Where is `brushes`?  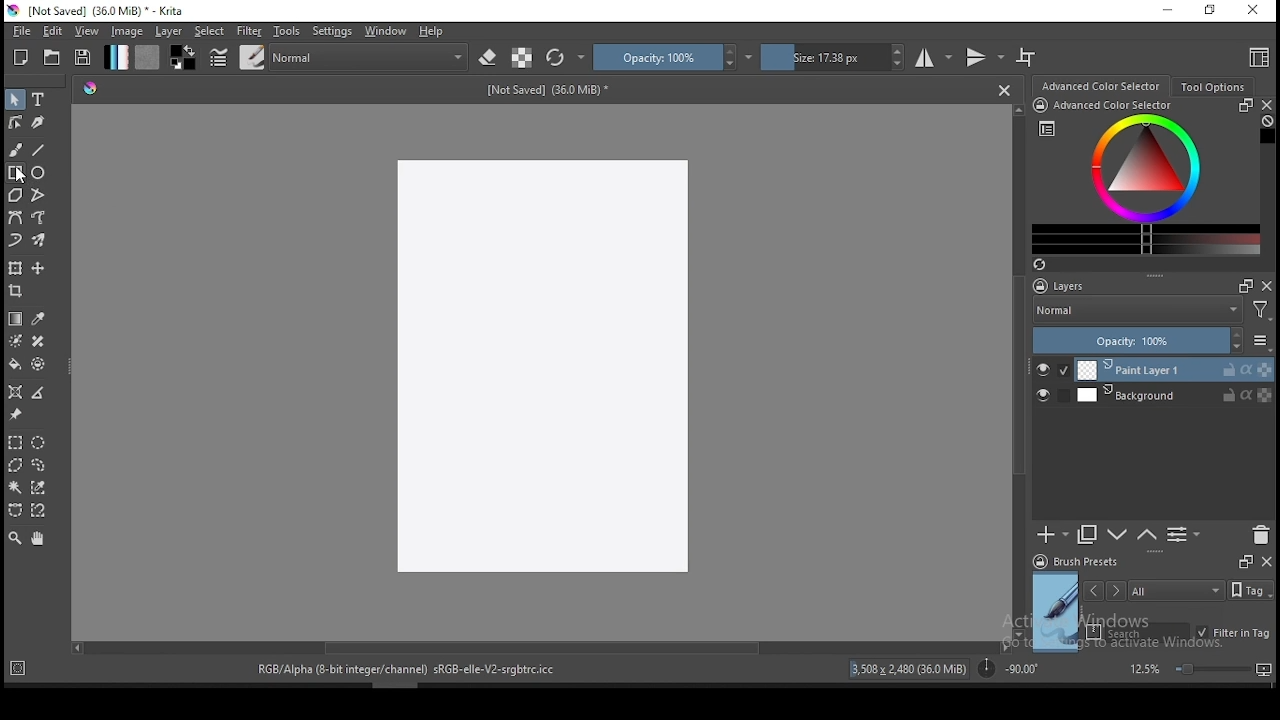 brushes is located at coordinates (252, 57).